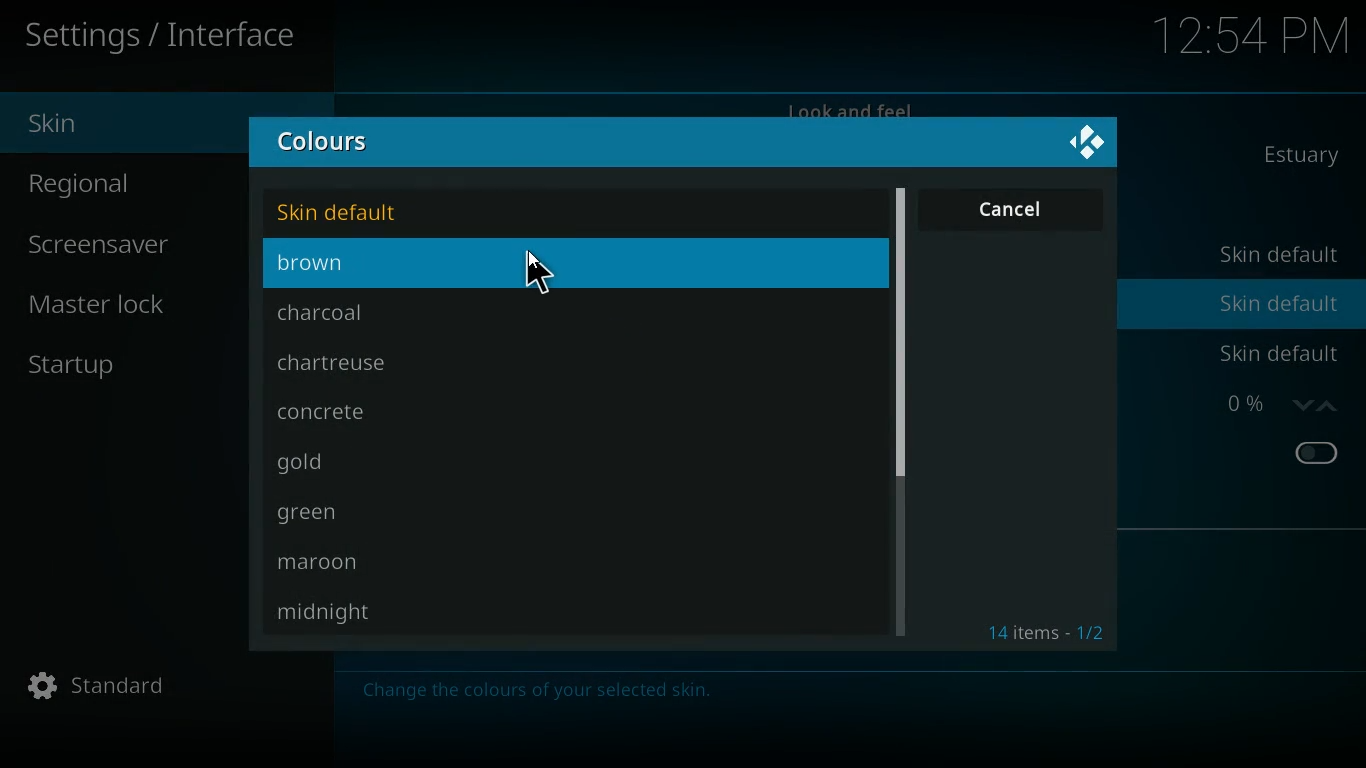 This screenshot has width=1366, height=768. I want to click on chartreuse, so click(360, 363).